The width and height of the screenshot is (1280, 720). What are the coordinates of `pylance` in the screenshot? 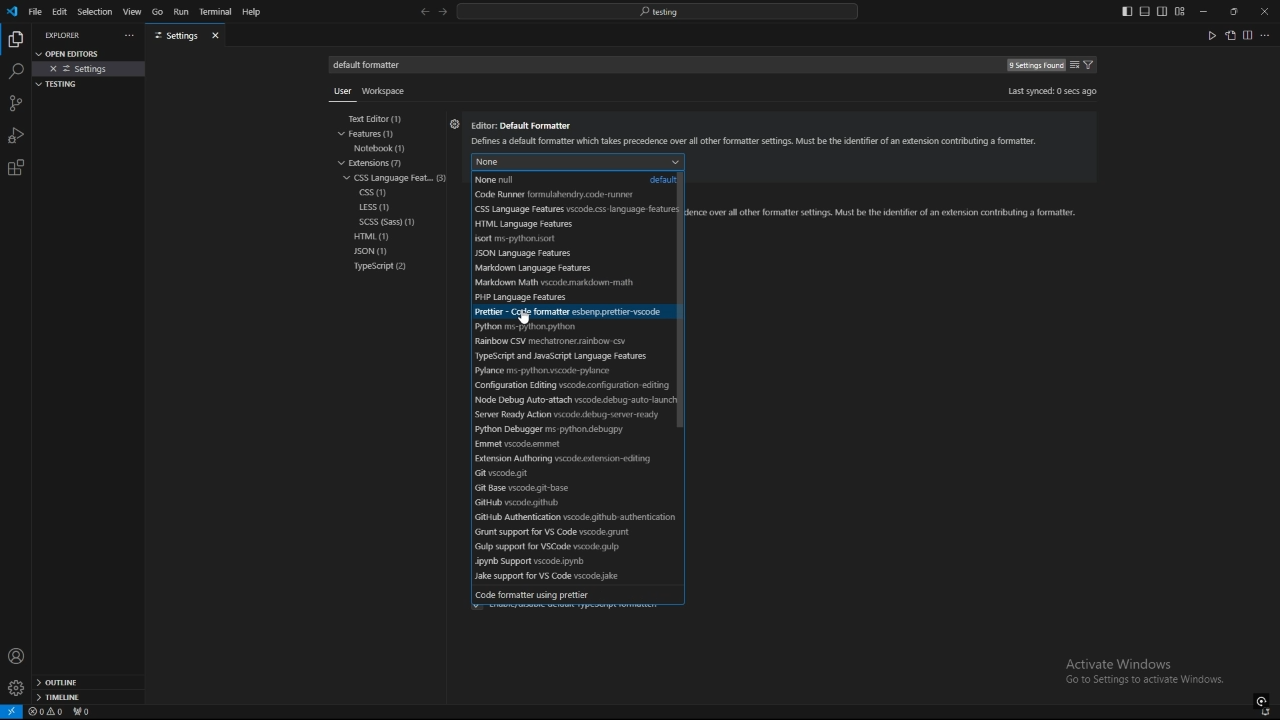 It's located at (559, 371).